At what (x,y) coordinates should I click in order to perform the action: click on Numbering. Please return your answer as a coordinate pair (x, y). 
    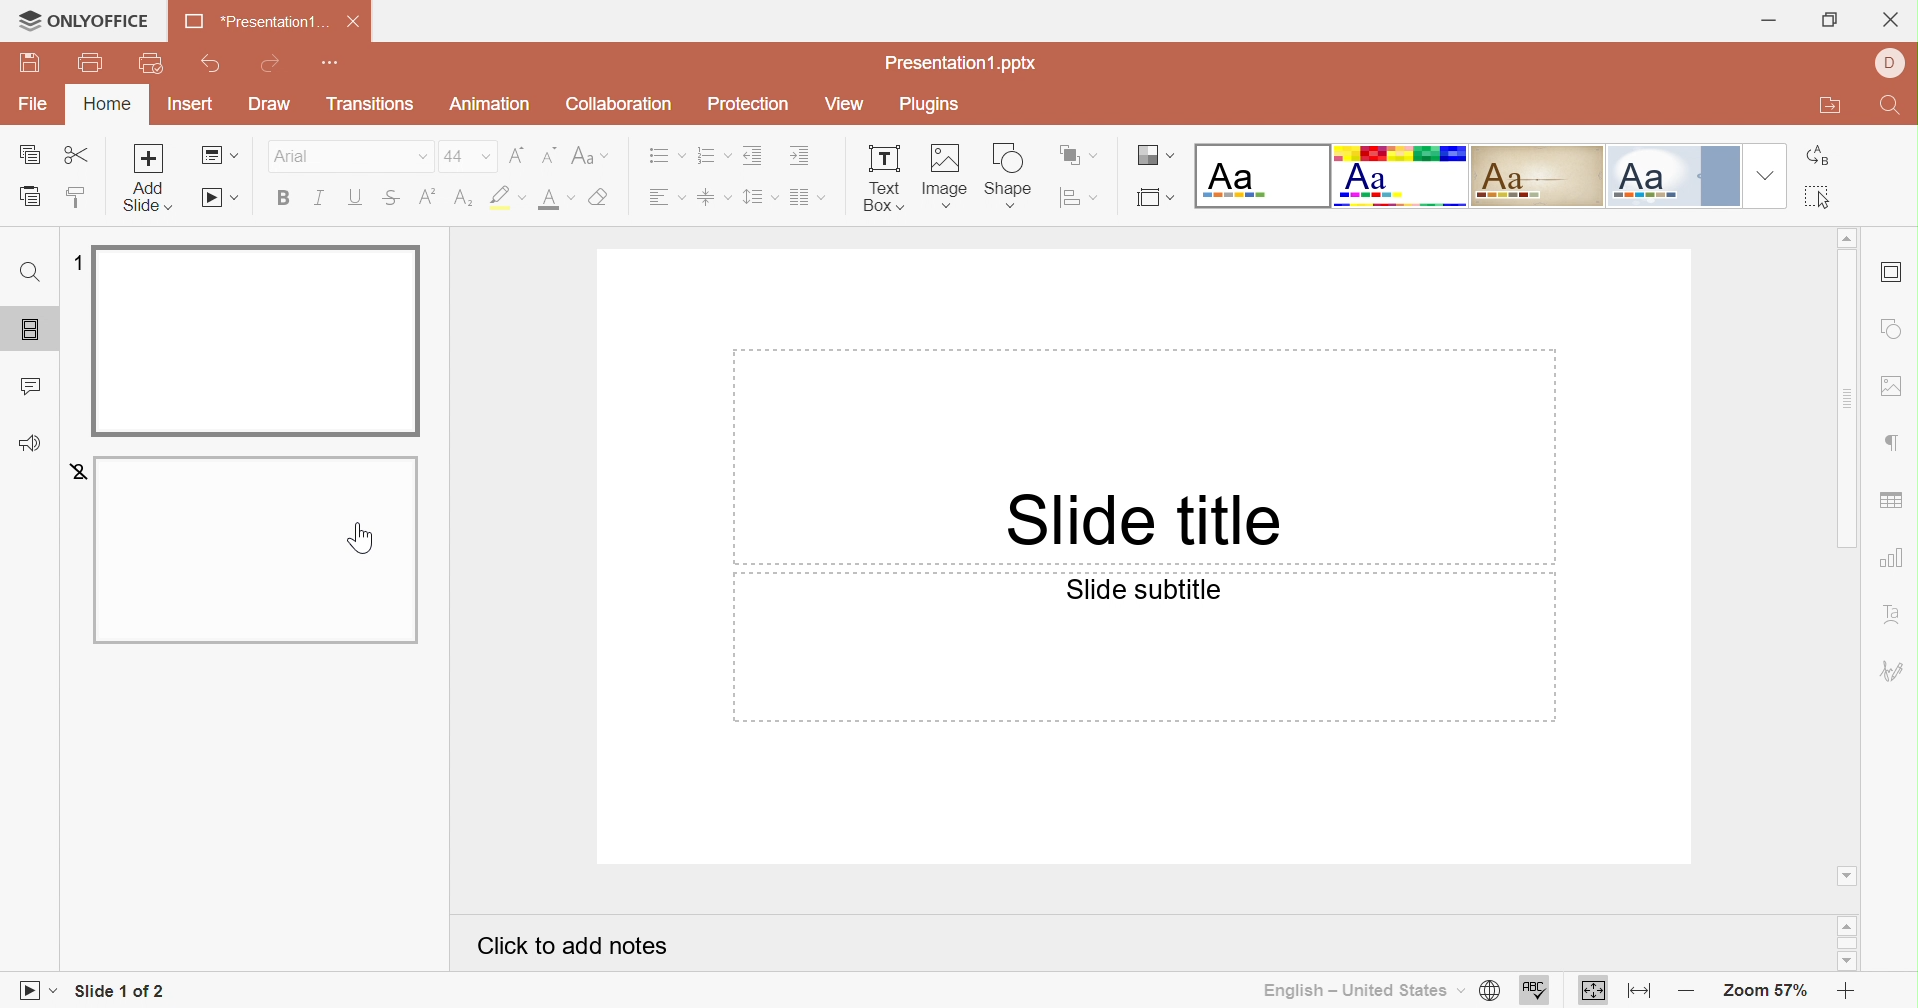
    Looking at the image, I should click on (713, 156).